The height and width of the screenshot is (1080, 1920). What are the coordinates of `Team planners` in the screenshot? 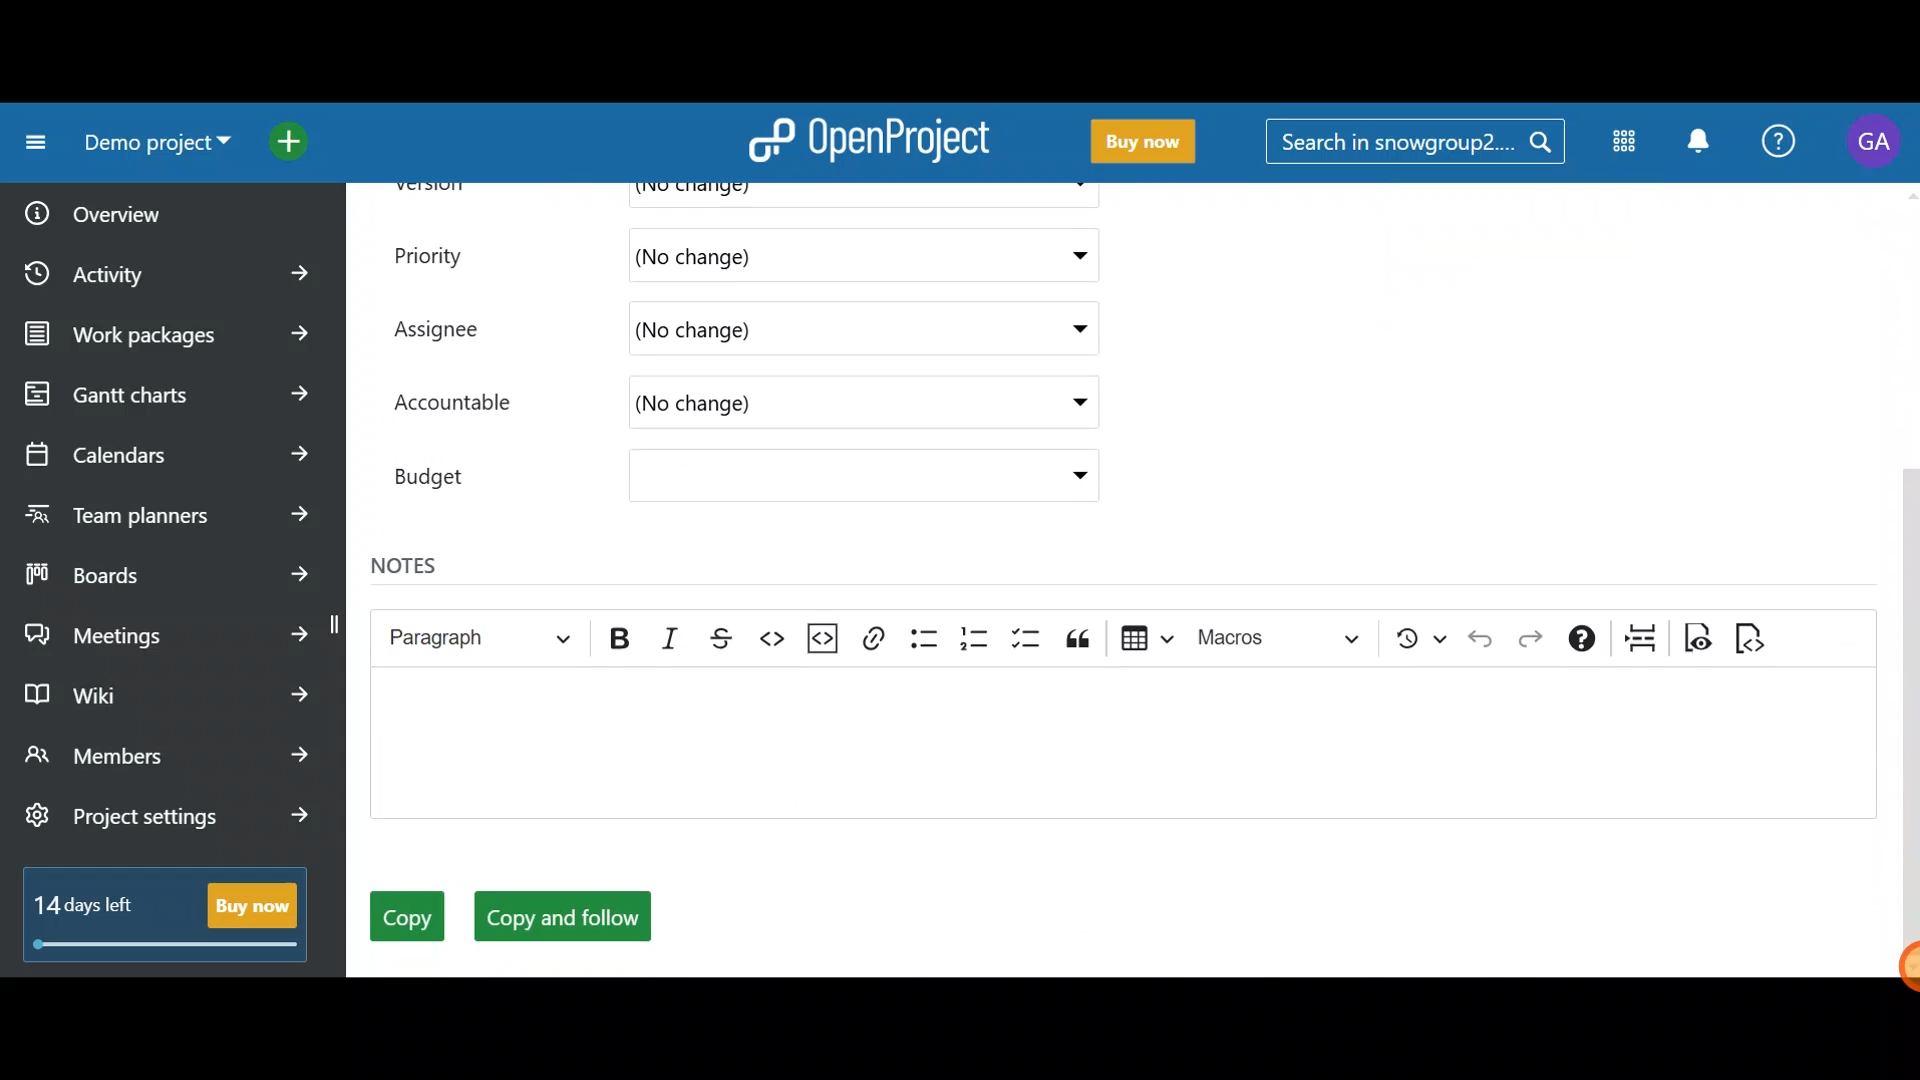 It's located at (163, 508).